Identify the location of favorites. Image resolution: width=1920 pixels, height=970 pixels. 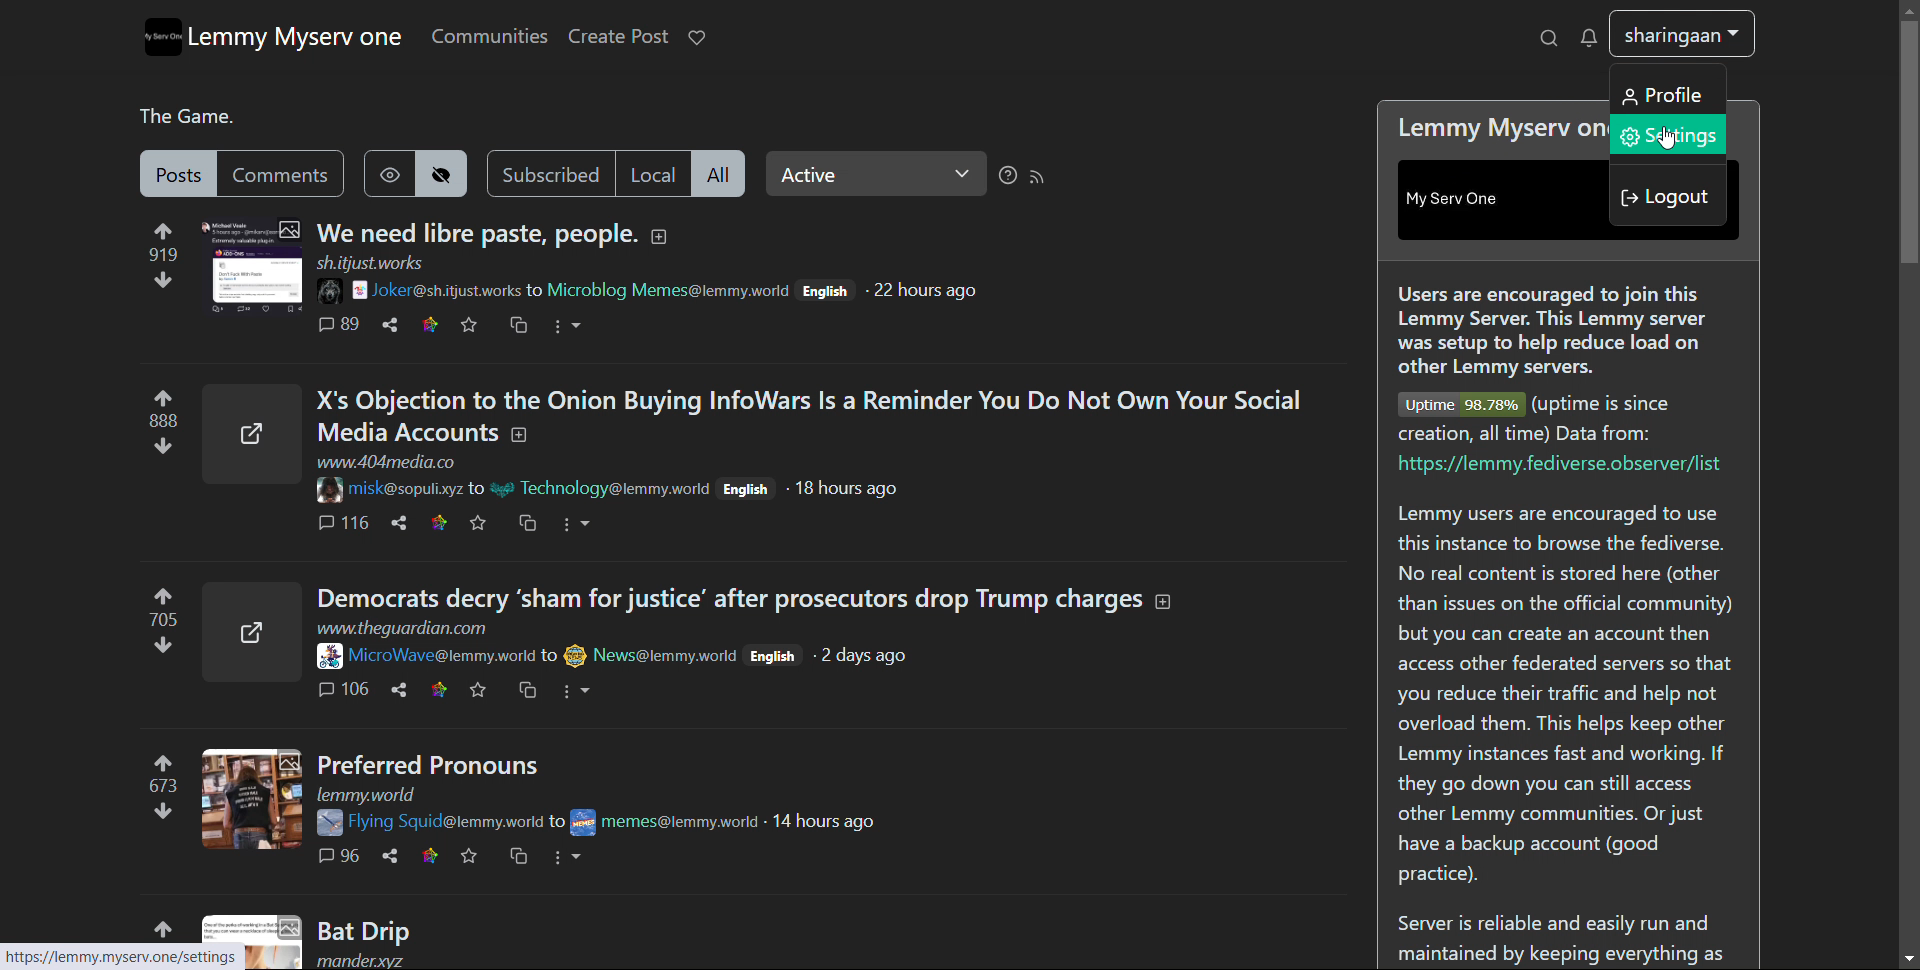
(477, 854).